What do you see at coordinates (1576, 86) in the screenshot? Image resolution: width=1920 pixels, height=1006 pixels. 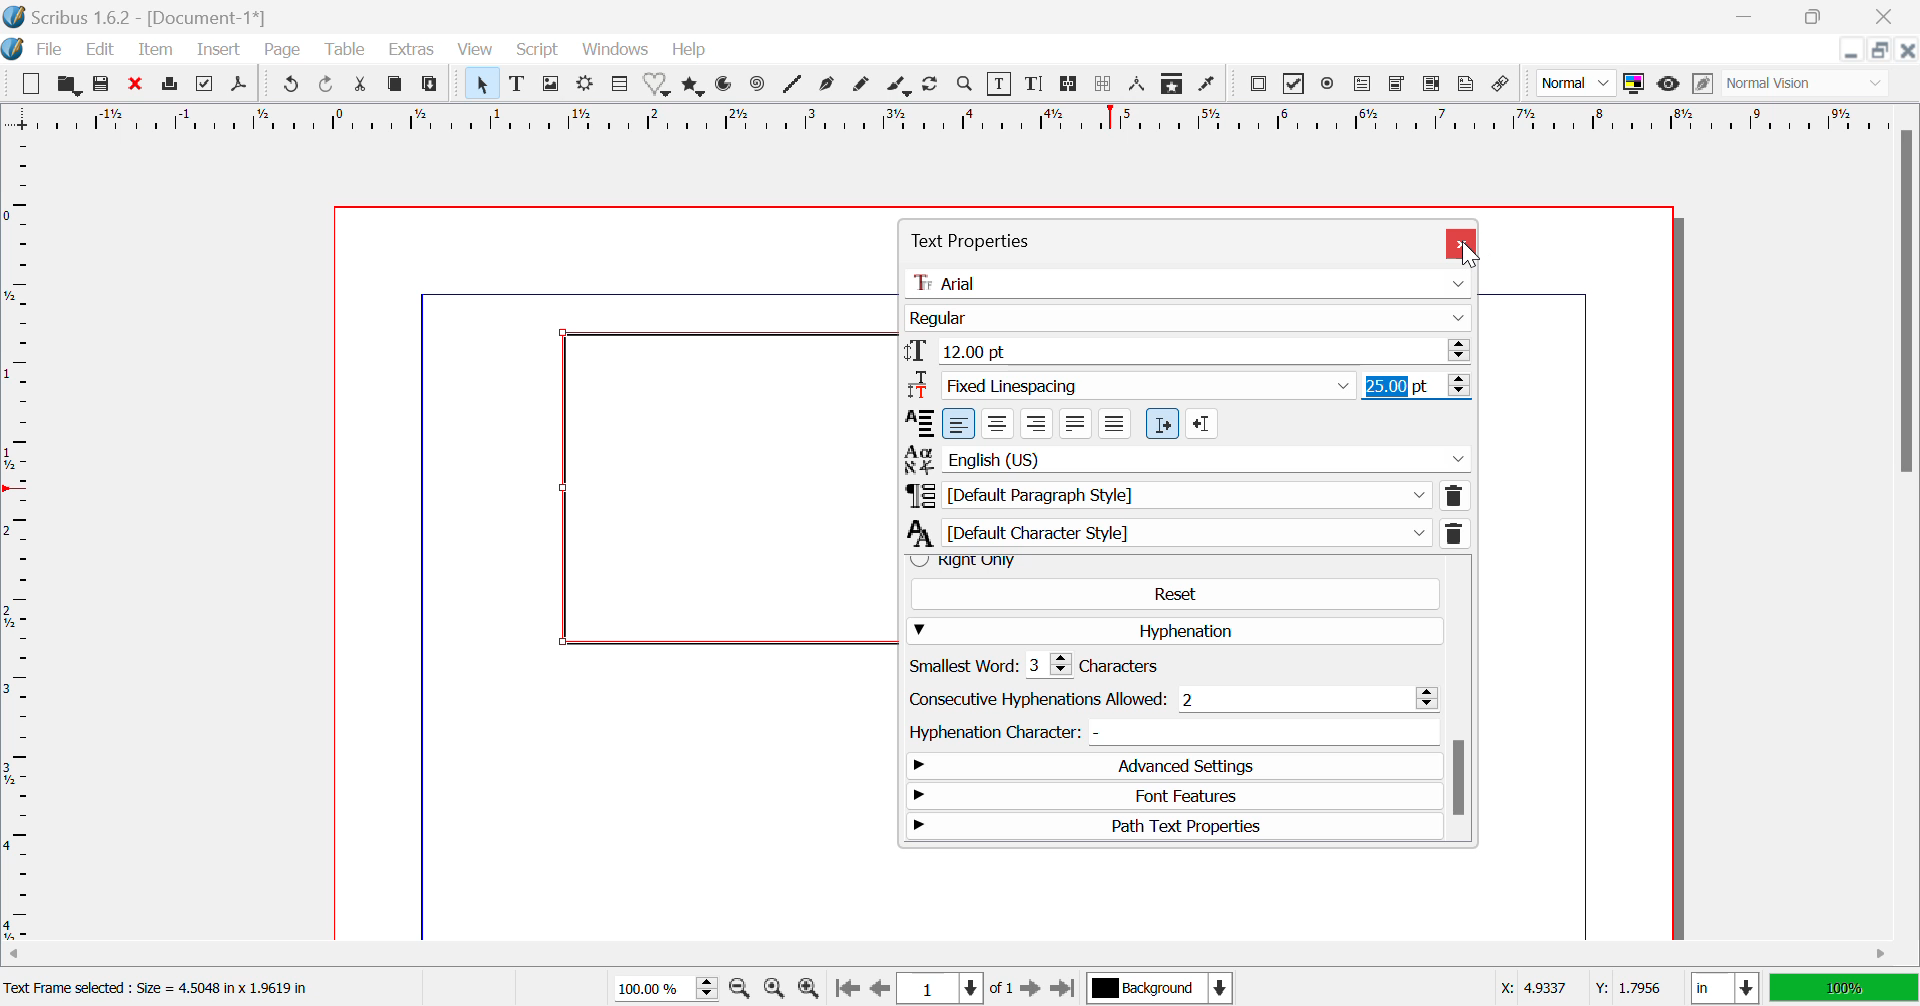 I see `Normal` at bounding box center [1576, 86].